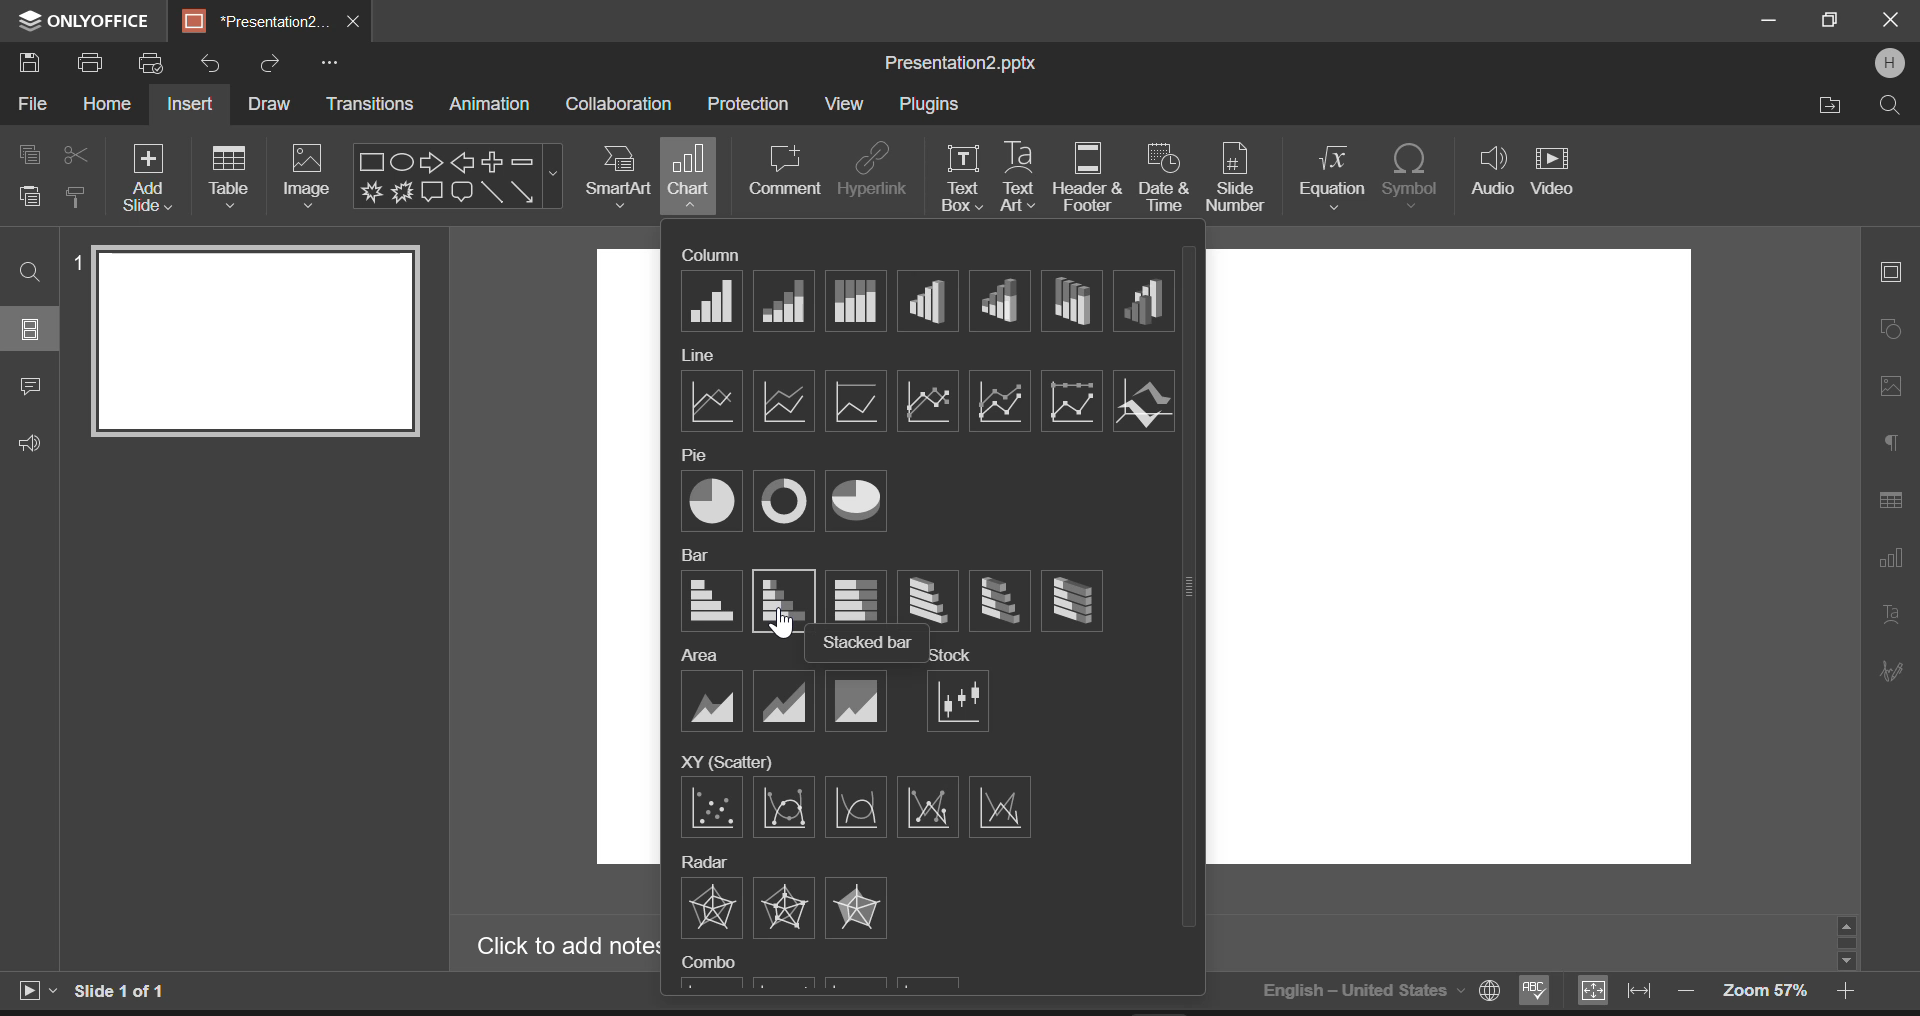  I want to click on 3-D Column, so click(1142, 301).